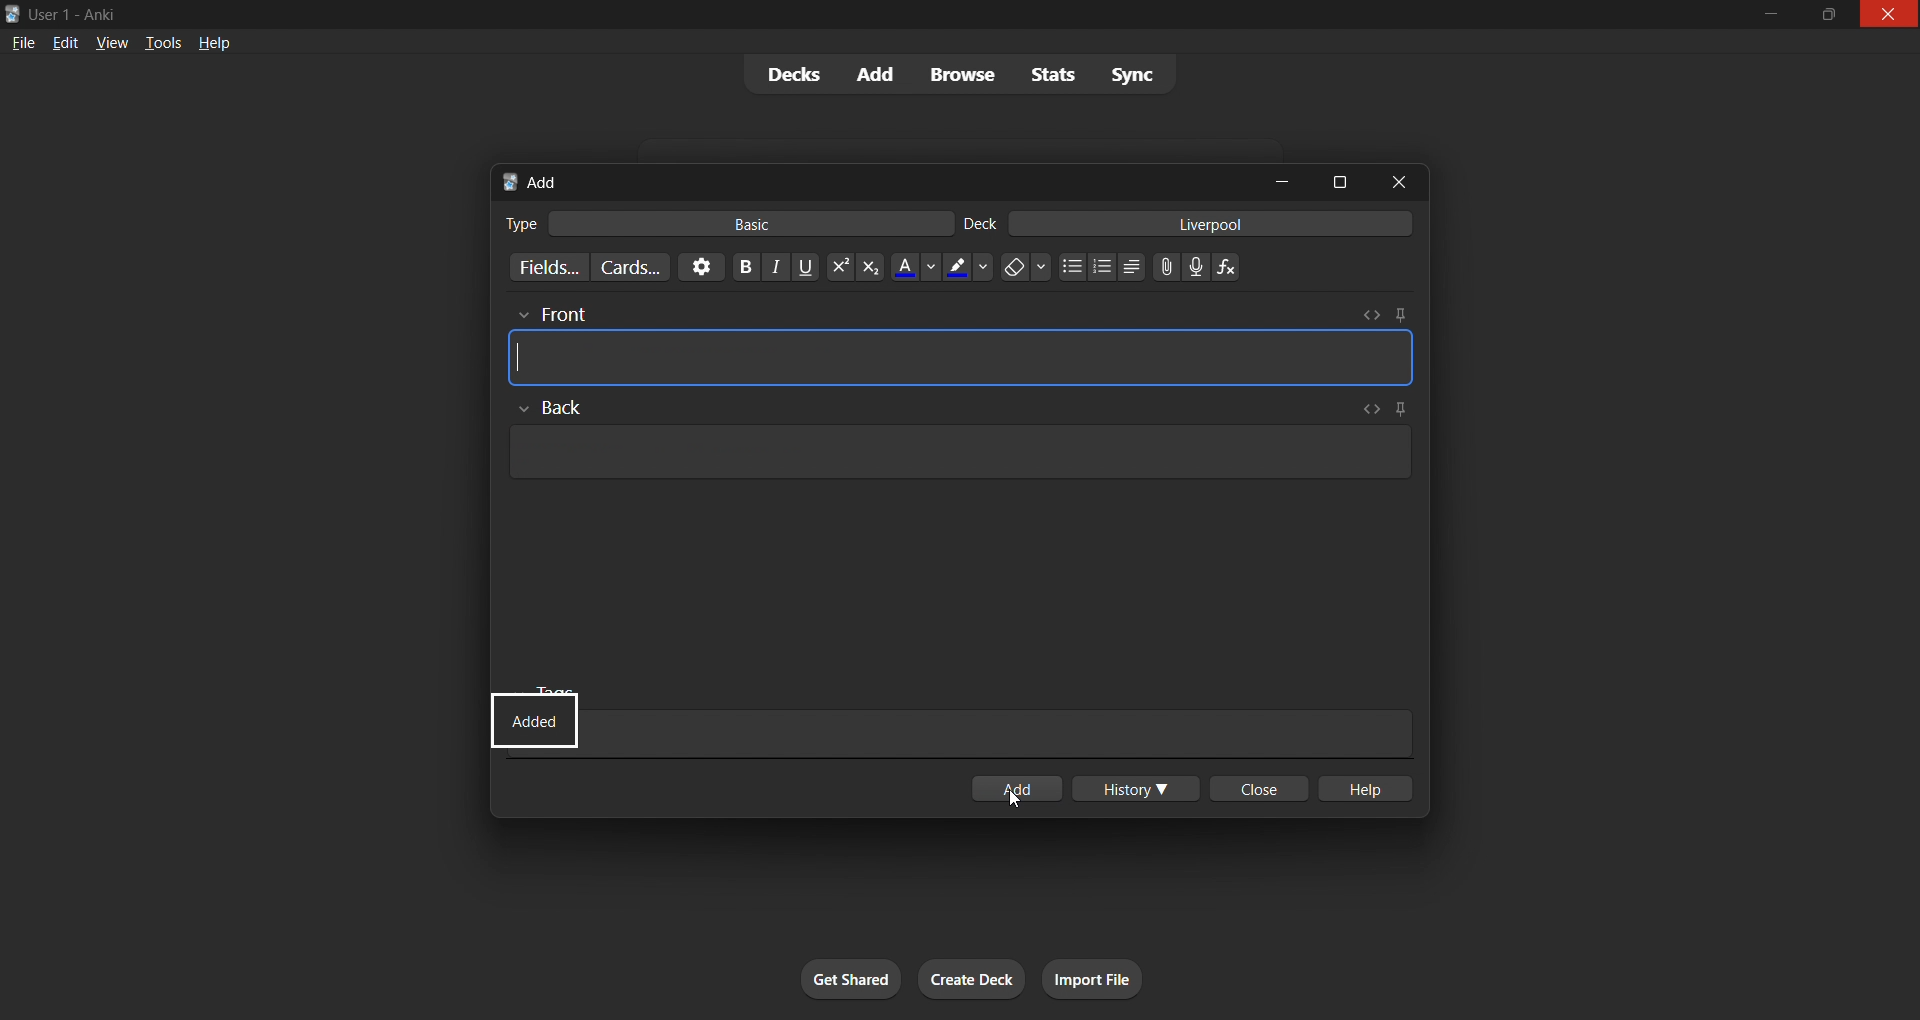 The width and height of the screenshot is (1920, 1020). What do you see at coordinates (976, 976) in the screenshot?
I see `create deck` at bounding box center [976, 976].